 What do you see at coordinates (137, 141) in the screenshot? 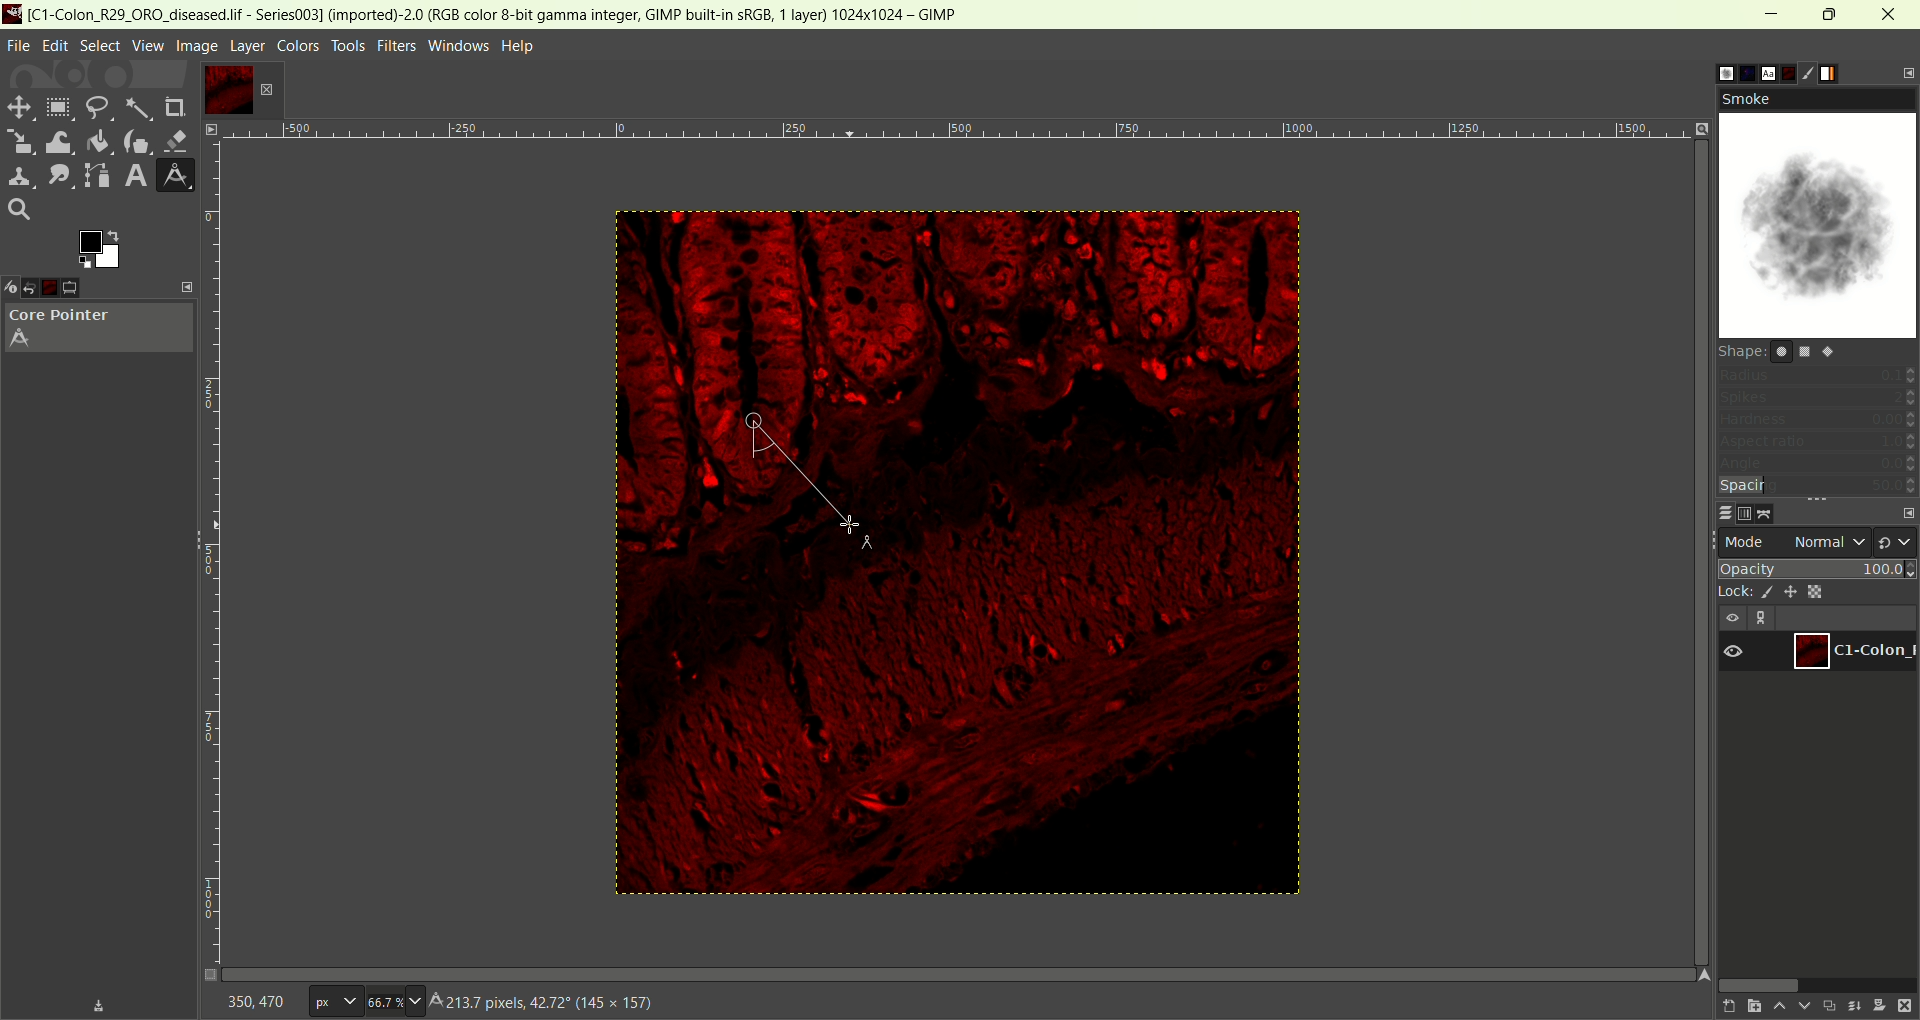
I see `ink tool` at bounding box center [137, 141].